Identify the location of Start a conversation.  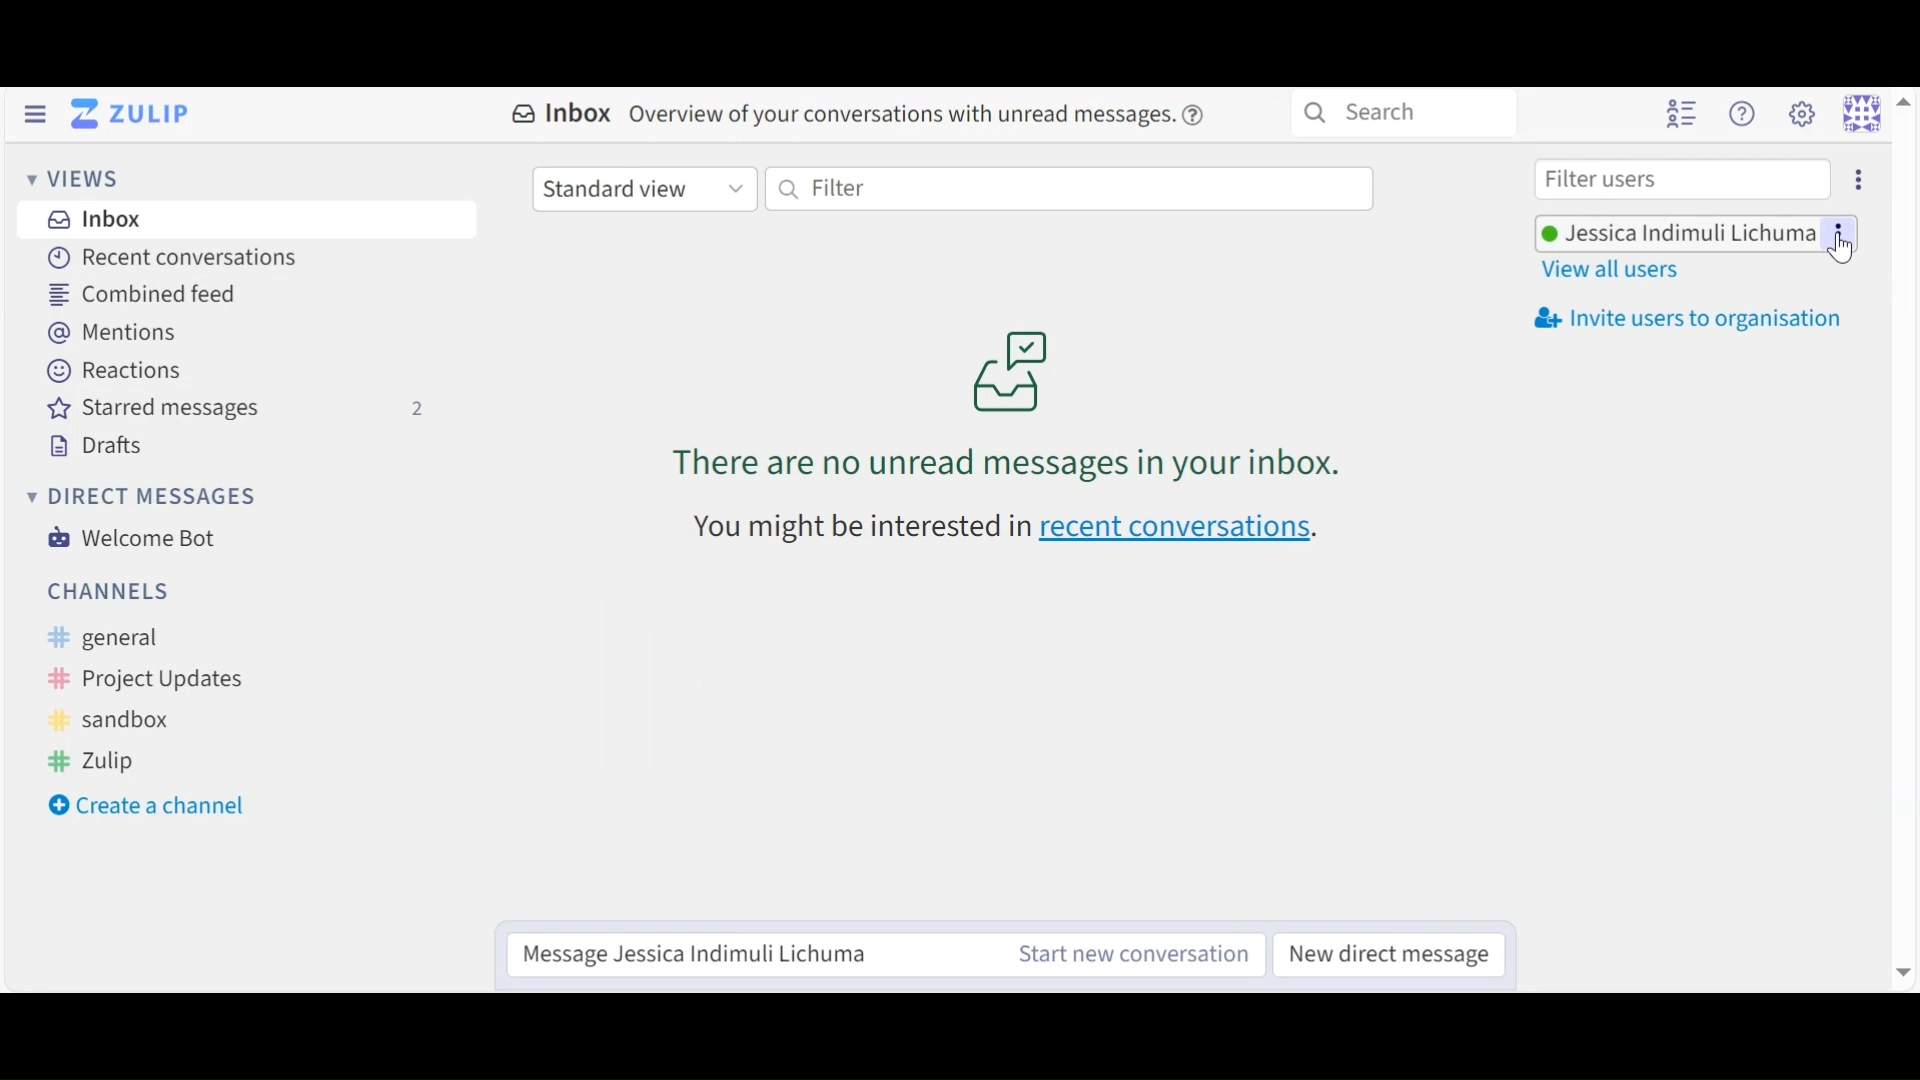
(1125, 954).